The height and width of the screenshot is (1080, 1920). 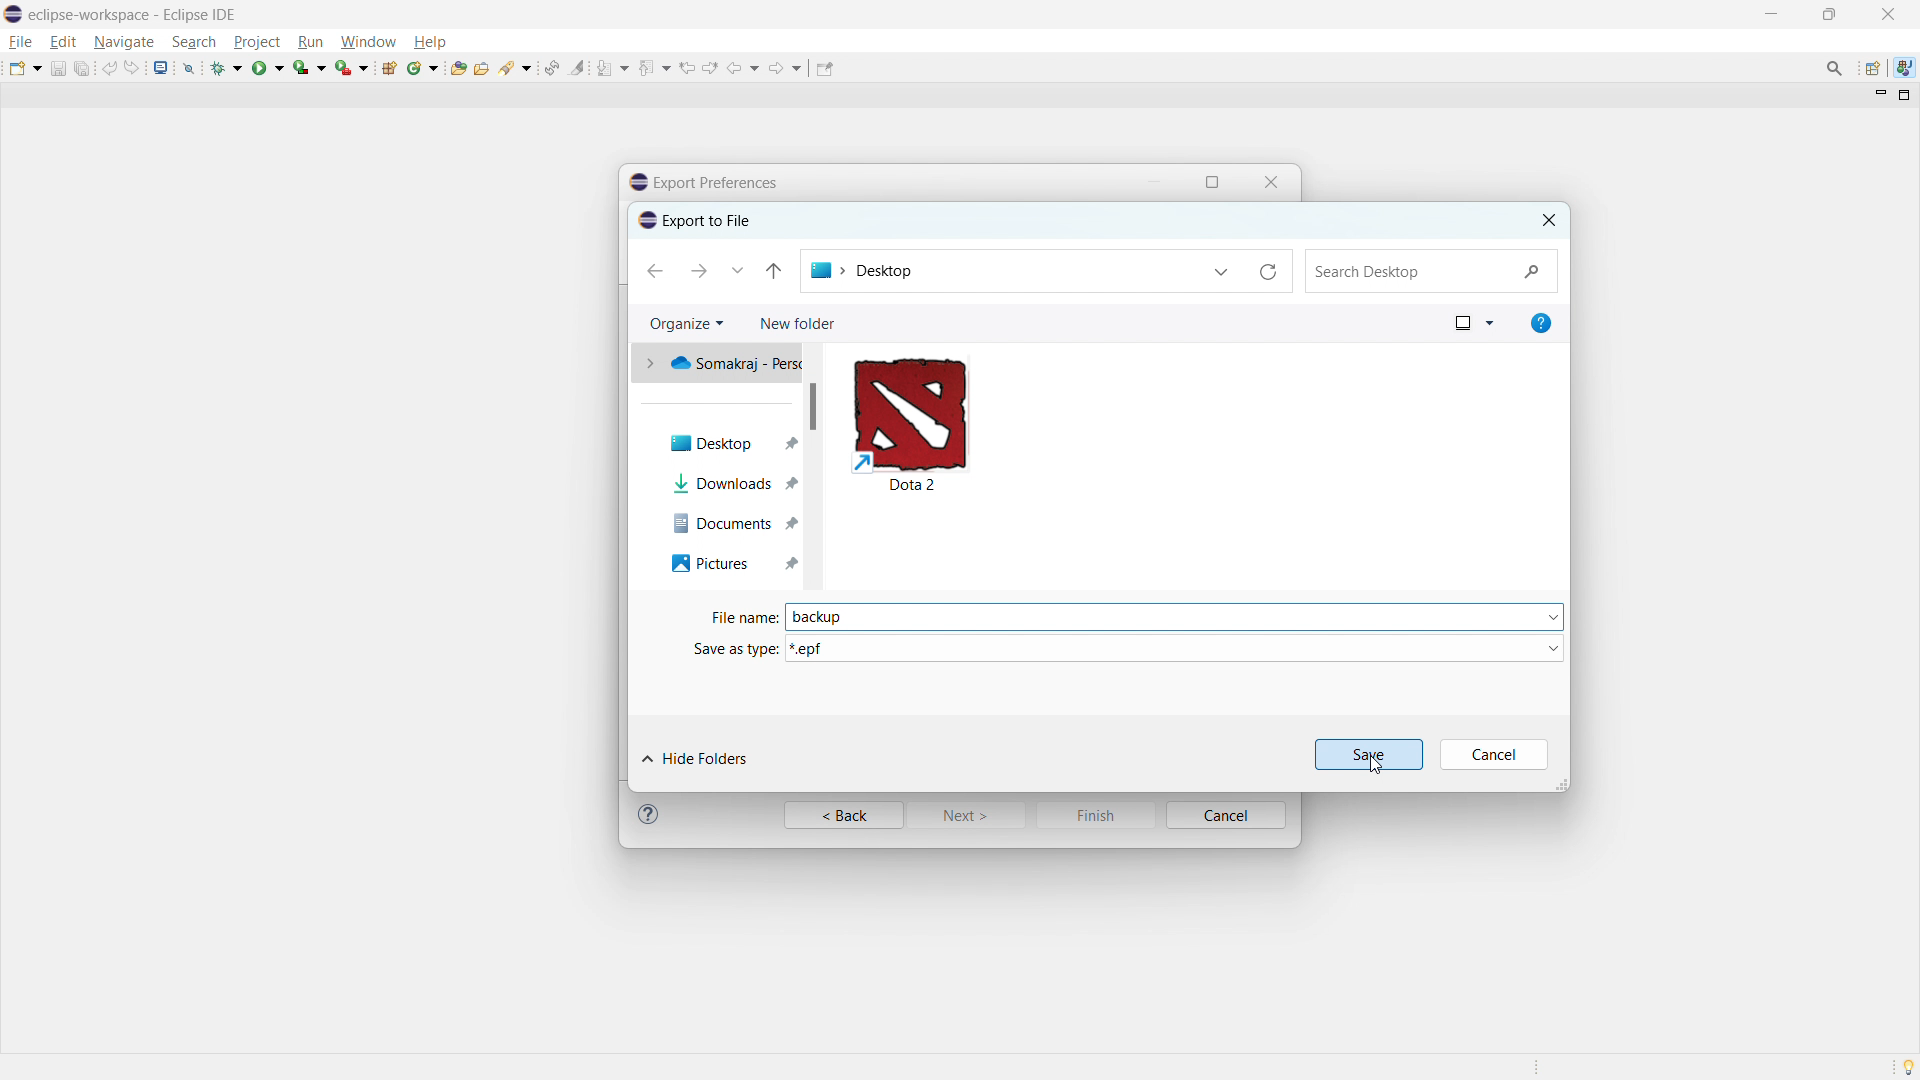 I want to click on Dota 2, so click(x=960, y=425).